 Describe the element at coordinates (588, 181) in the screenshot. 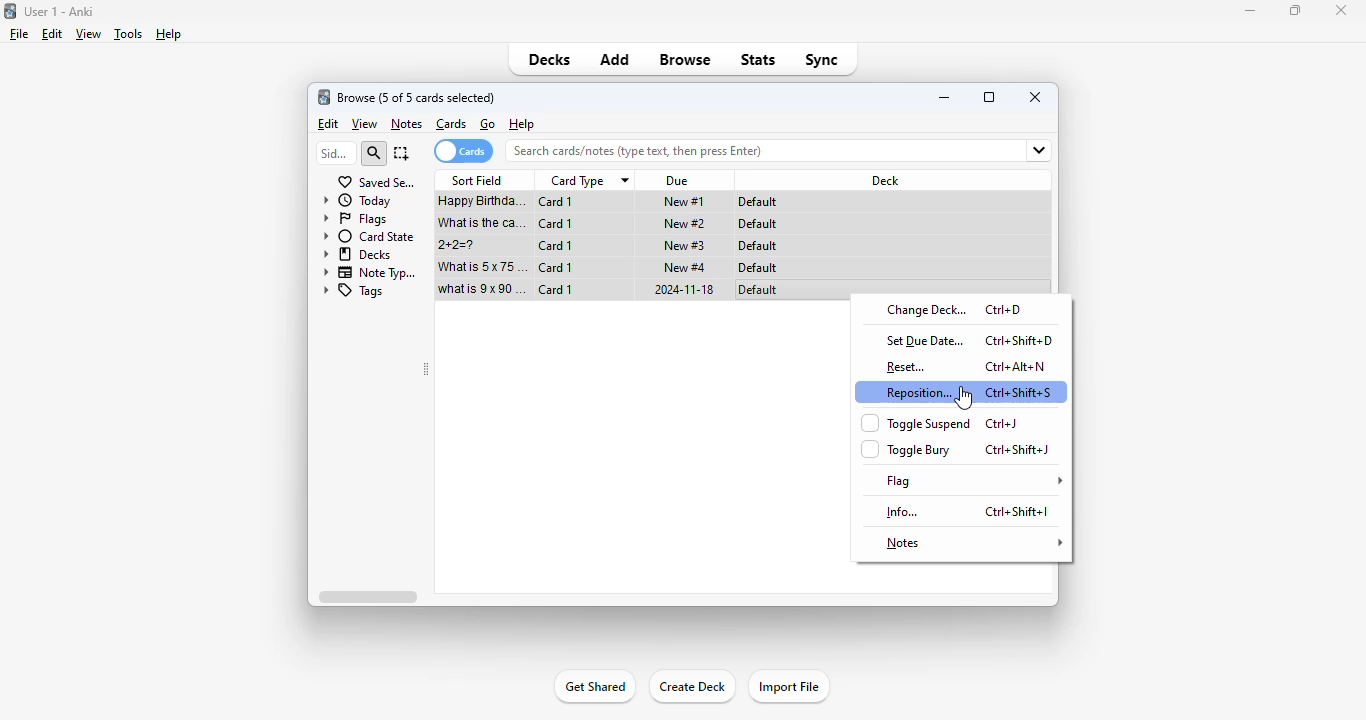

I see `card type` at that location.